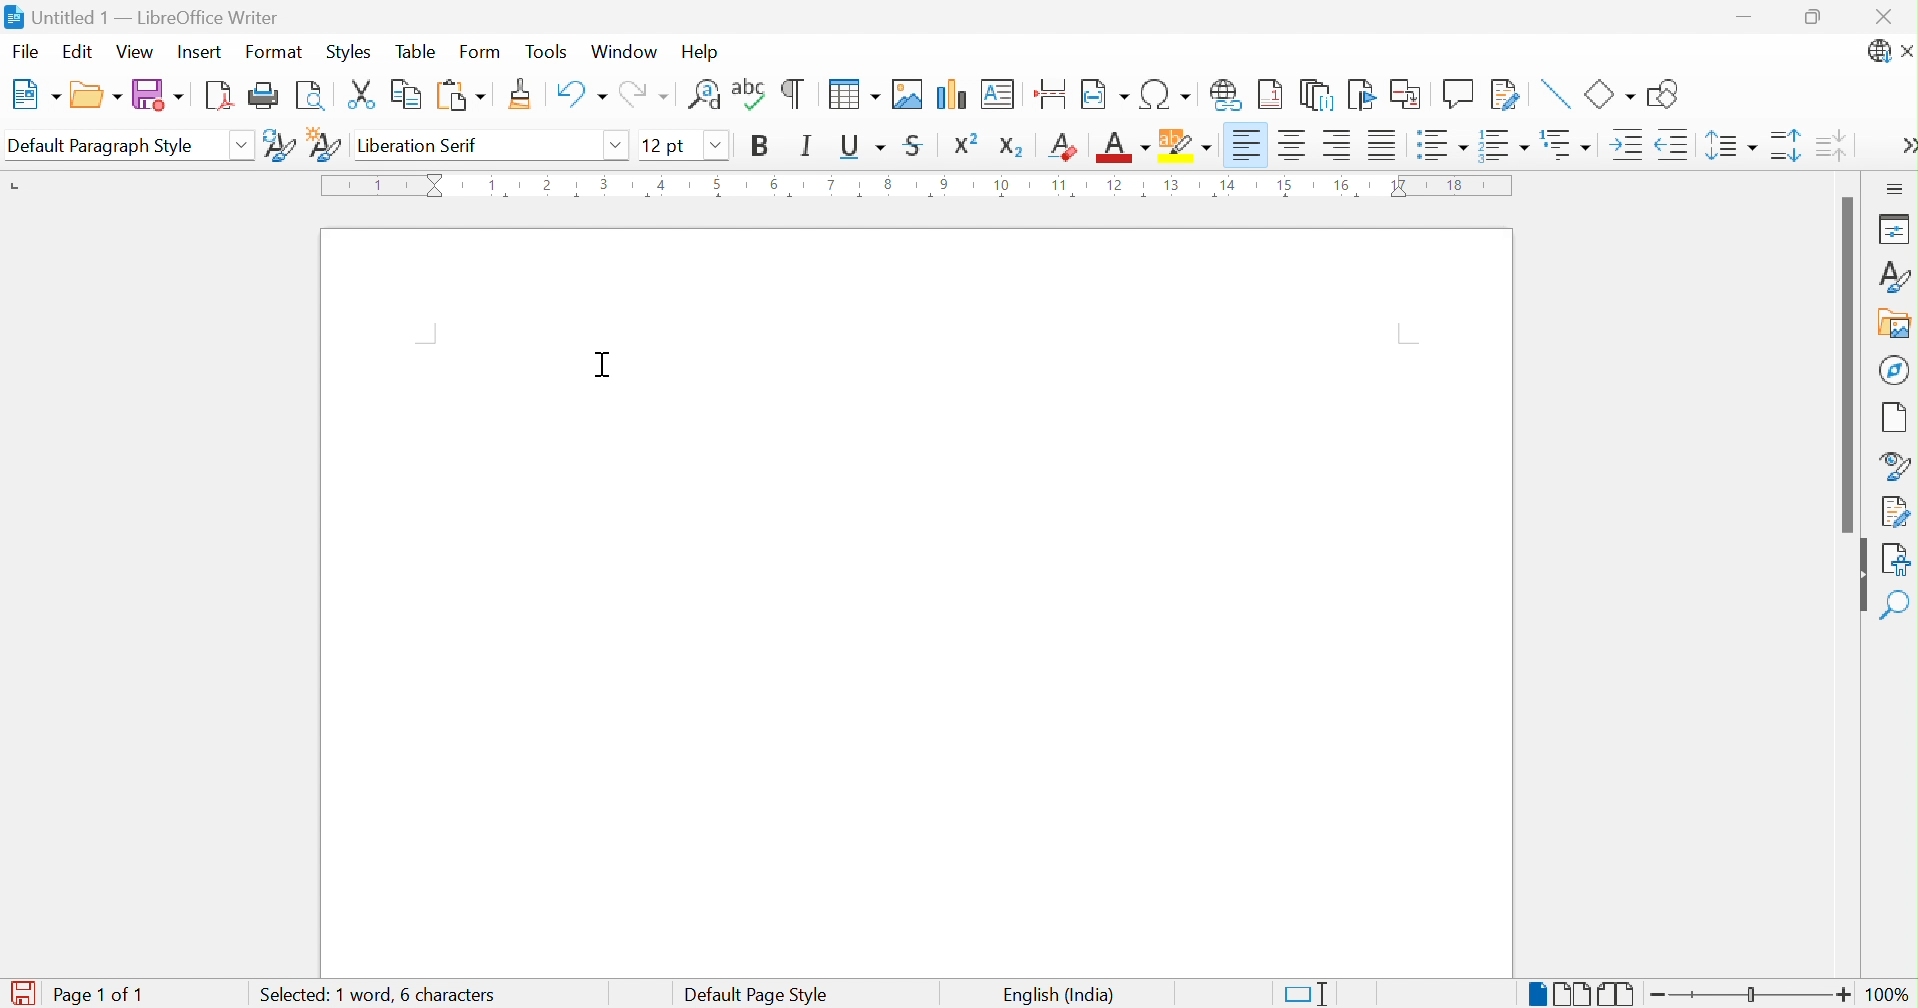 This screenshot has width=1918, height=1008. I want to click on Table, so click(416, 51).